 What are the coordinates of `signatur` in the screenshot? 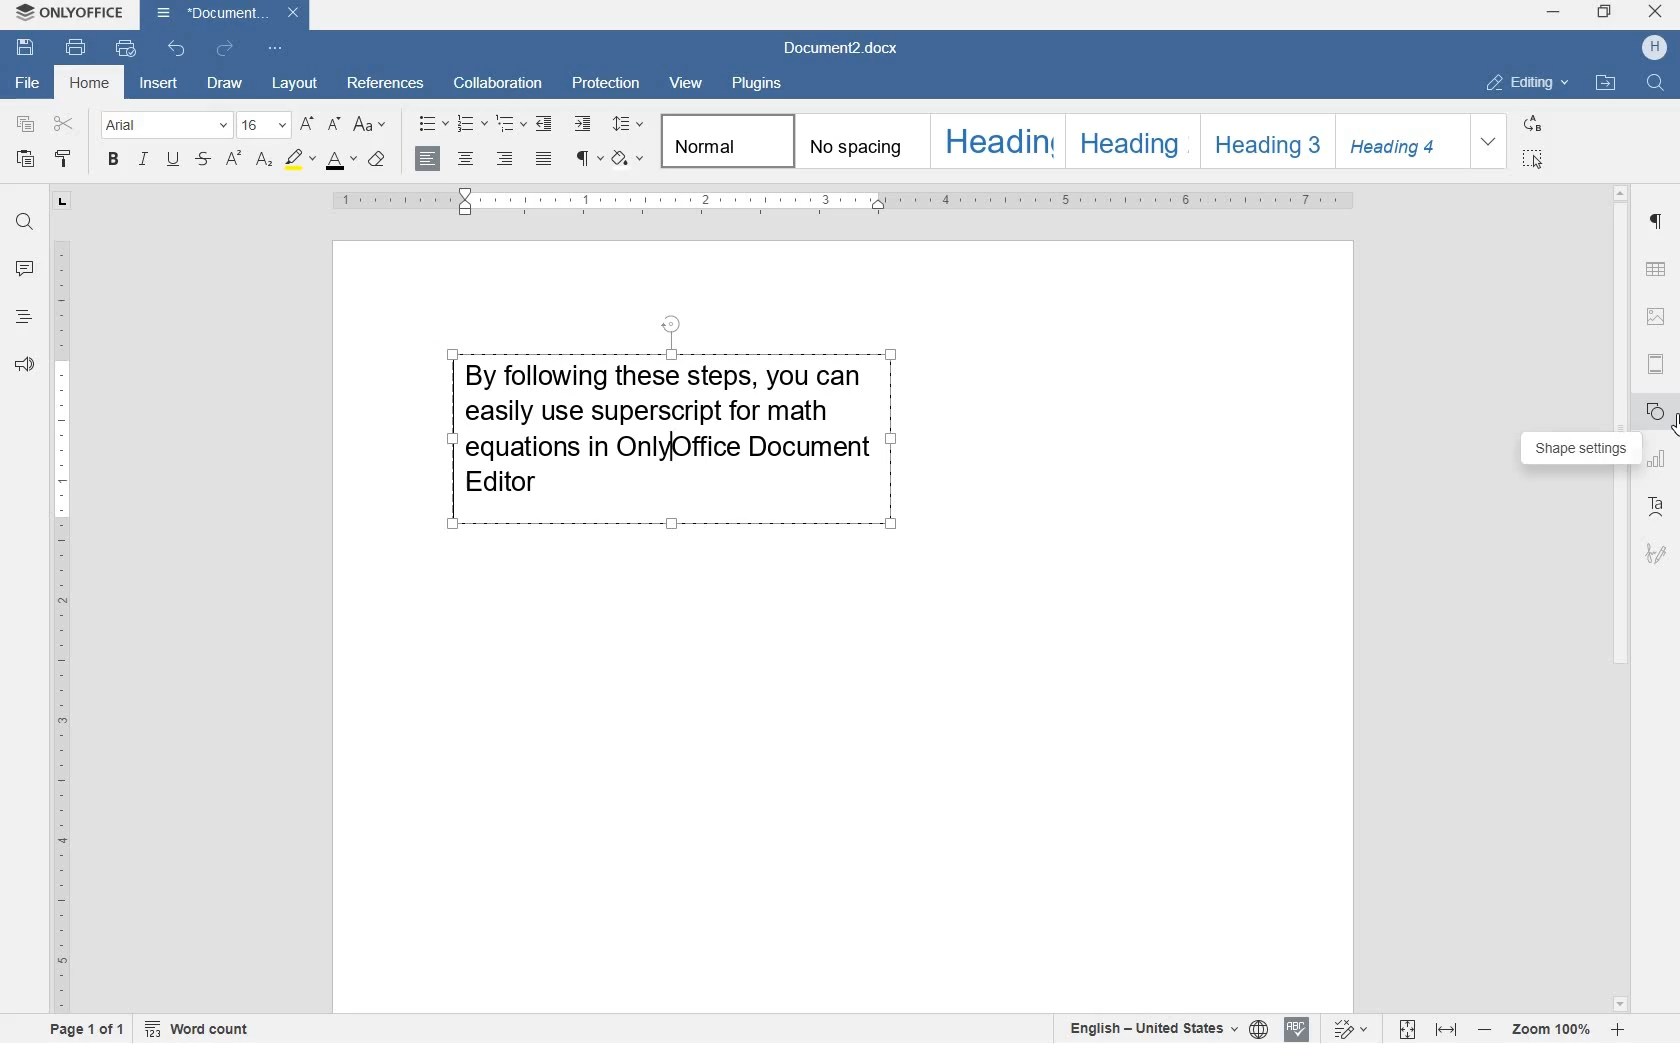 It's located at (1656, 556).